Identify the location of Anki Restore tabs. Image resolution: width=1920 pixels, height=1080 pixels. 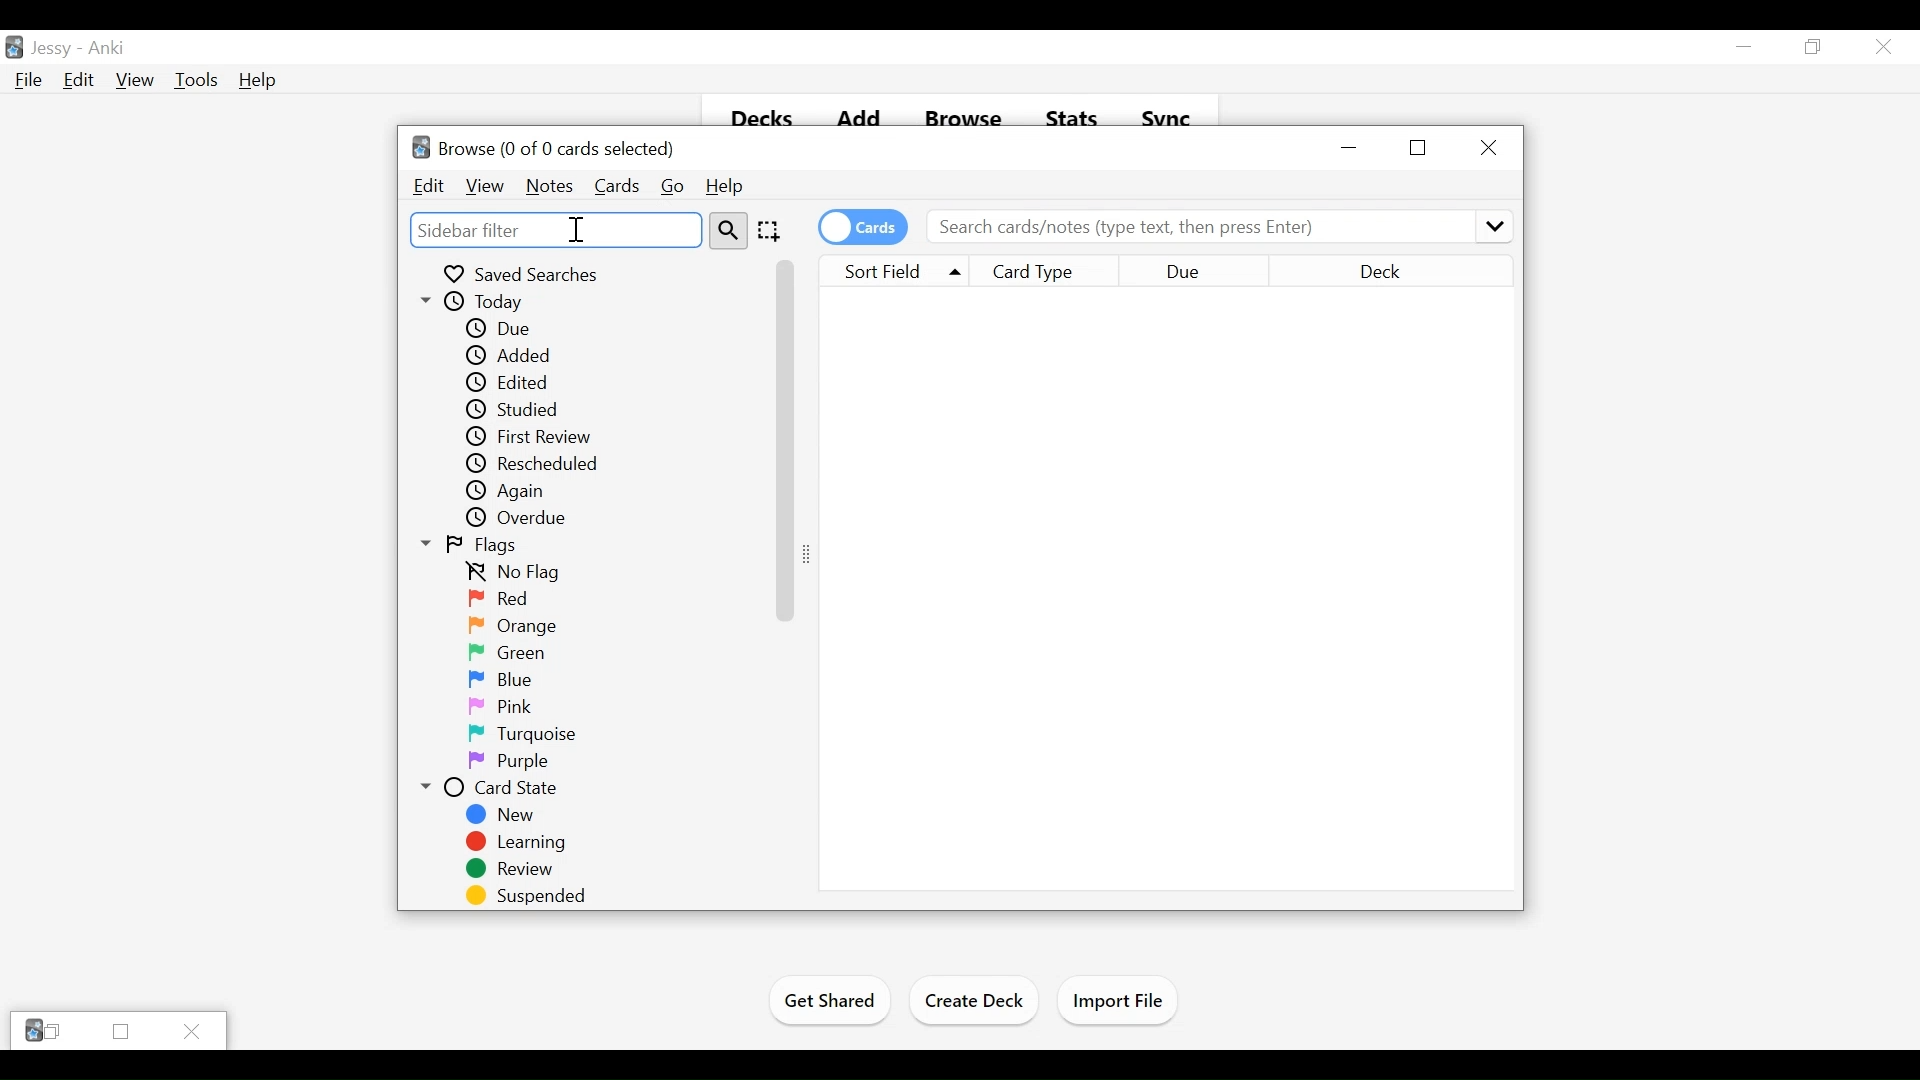
(43, 1031).